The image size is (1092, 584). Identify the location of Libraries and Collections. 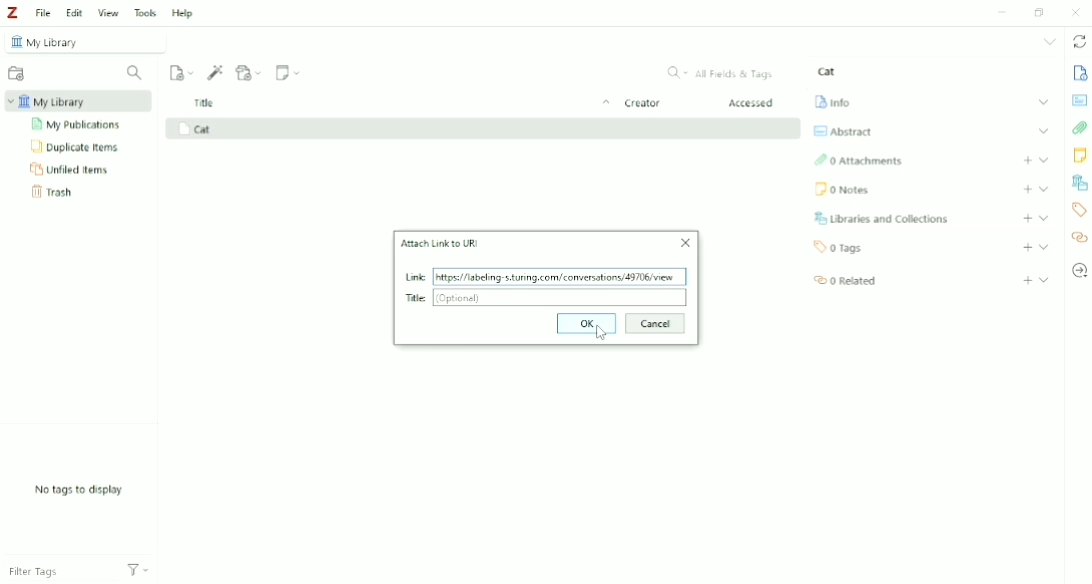
(1079, 183).